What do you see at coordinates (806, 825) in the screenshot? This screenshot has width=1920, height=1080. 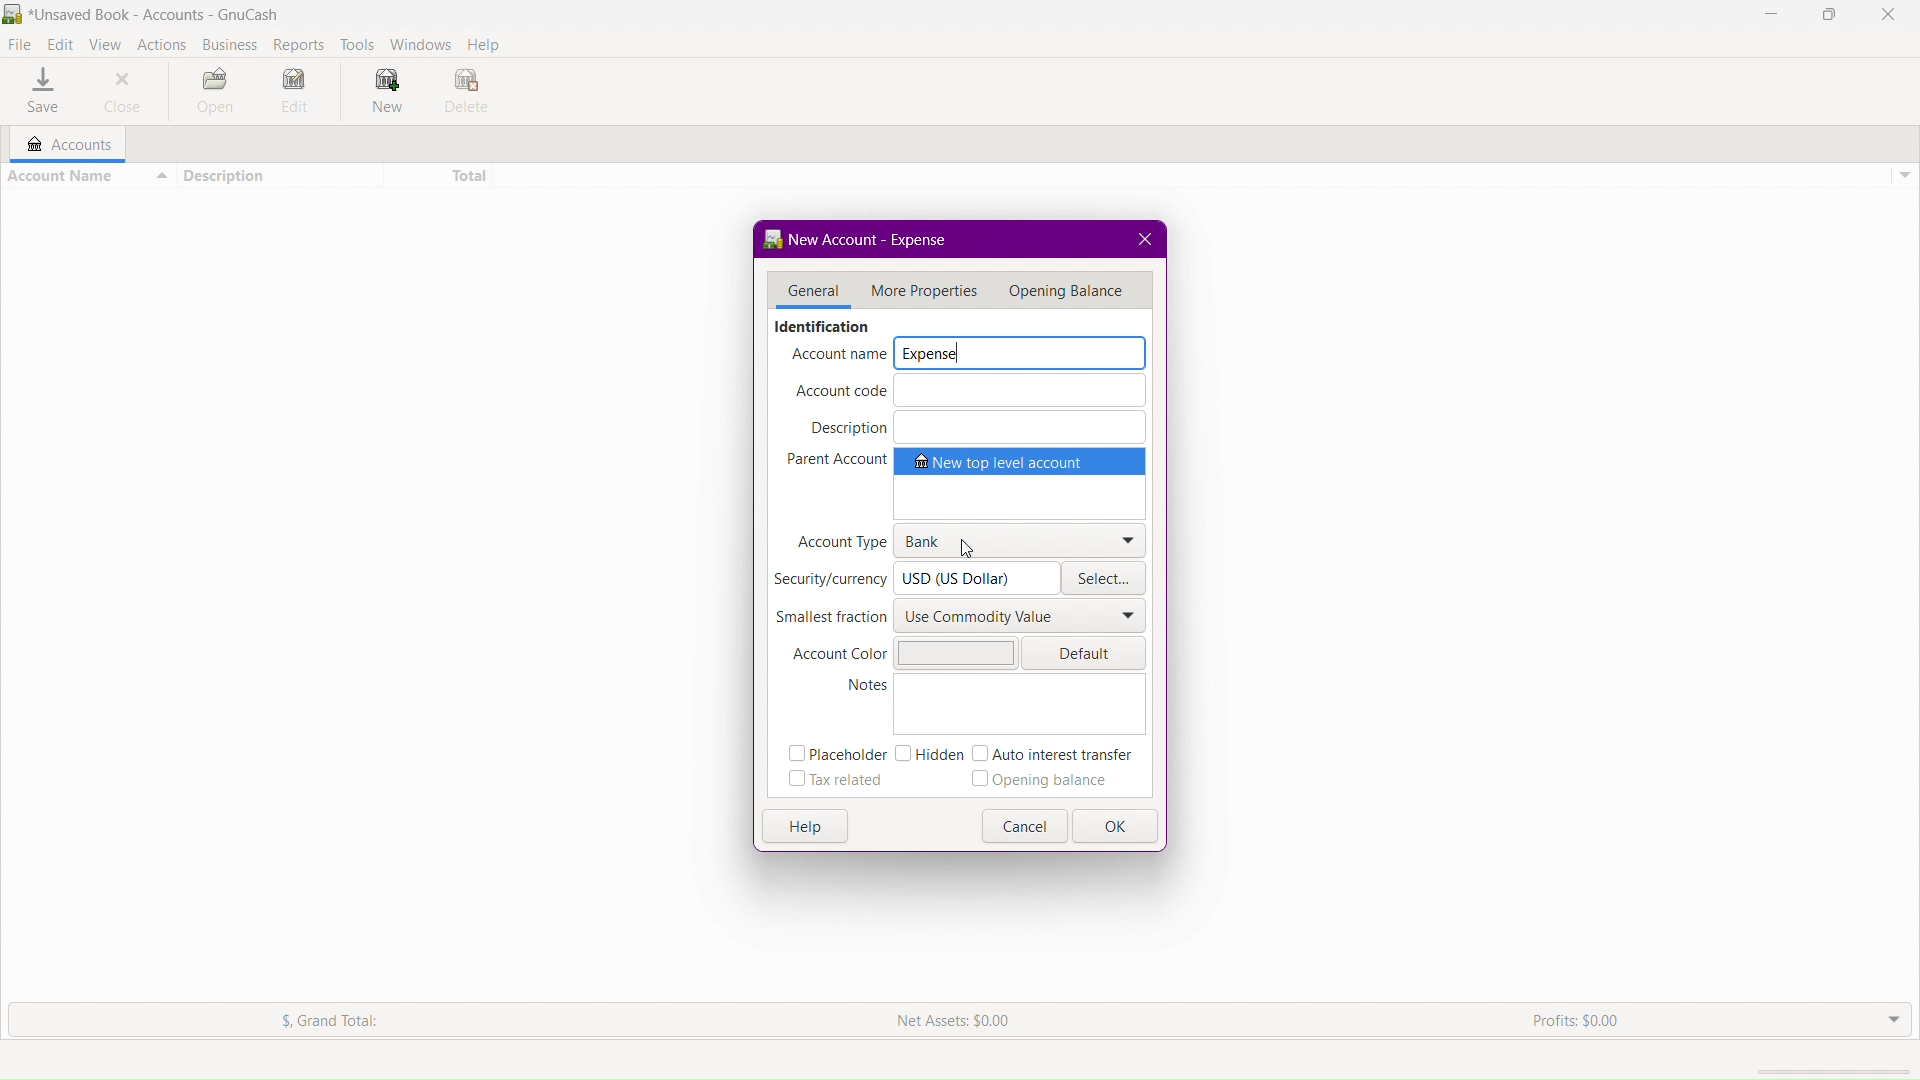 I see `Help` at bounding box center [806, 825].